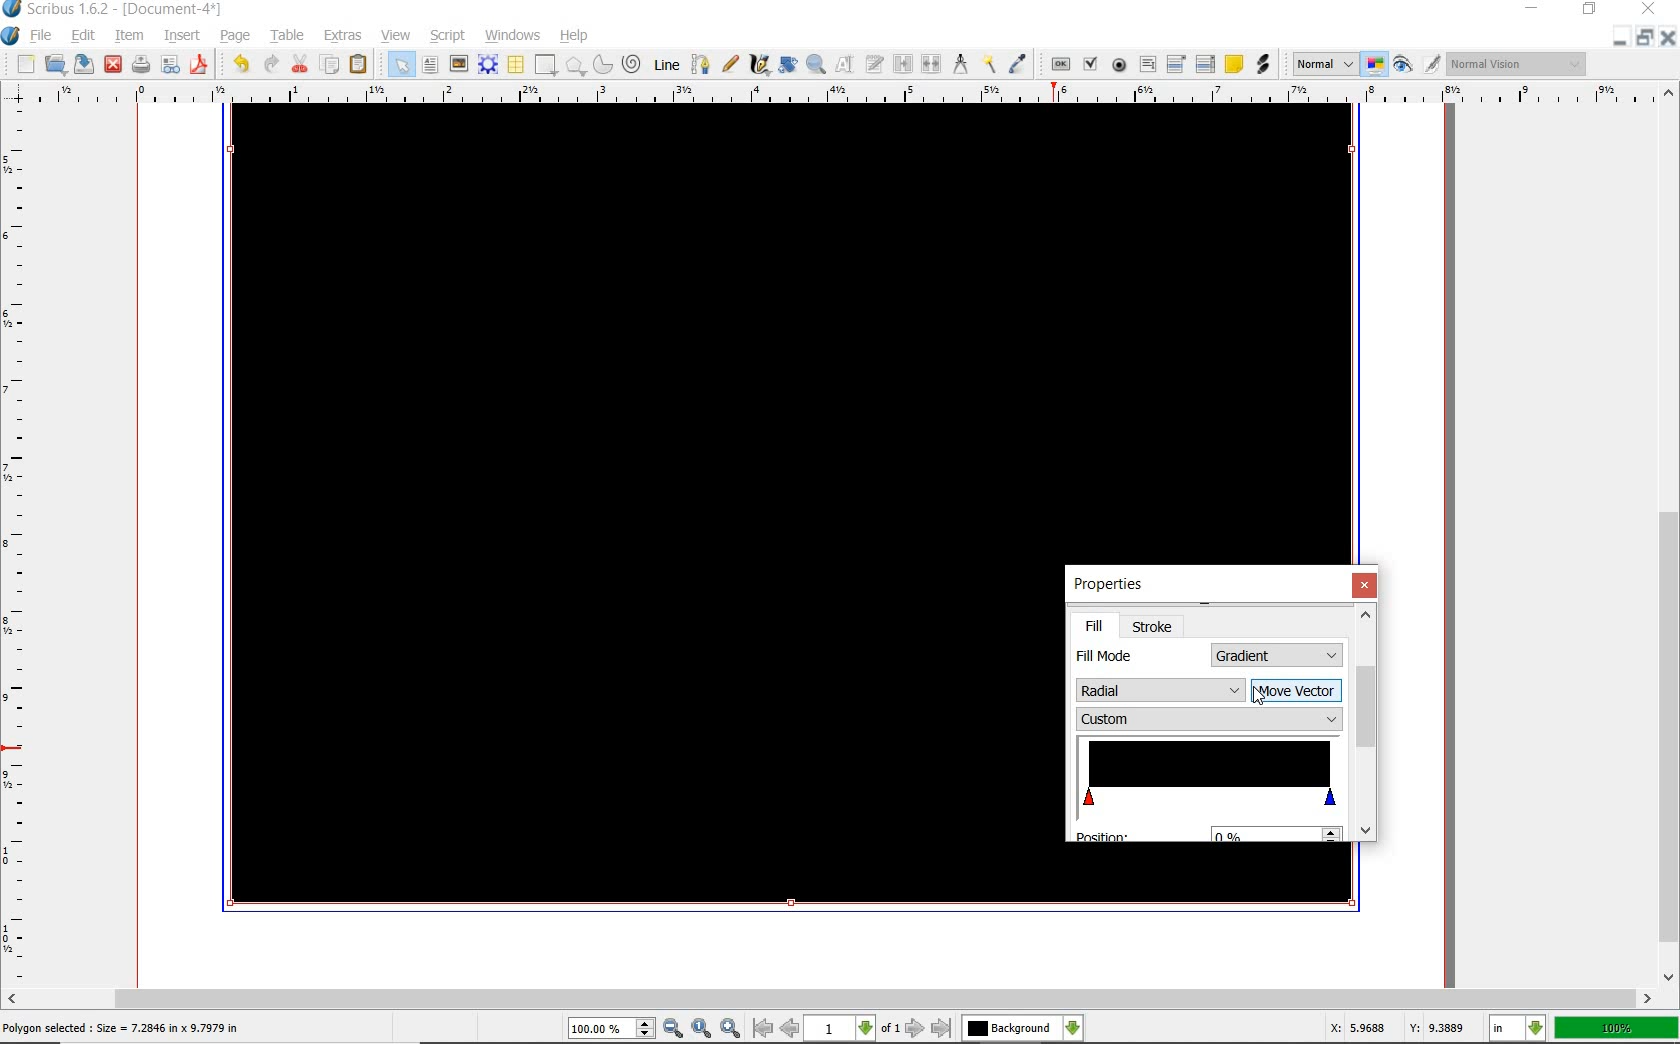 This screenshot has height=1044, width=1680. What do you see at coordinates (841, 1029) in the screenshot?
I see `1` at bounding box center [841, 1029].